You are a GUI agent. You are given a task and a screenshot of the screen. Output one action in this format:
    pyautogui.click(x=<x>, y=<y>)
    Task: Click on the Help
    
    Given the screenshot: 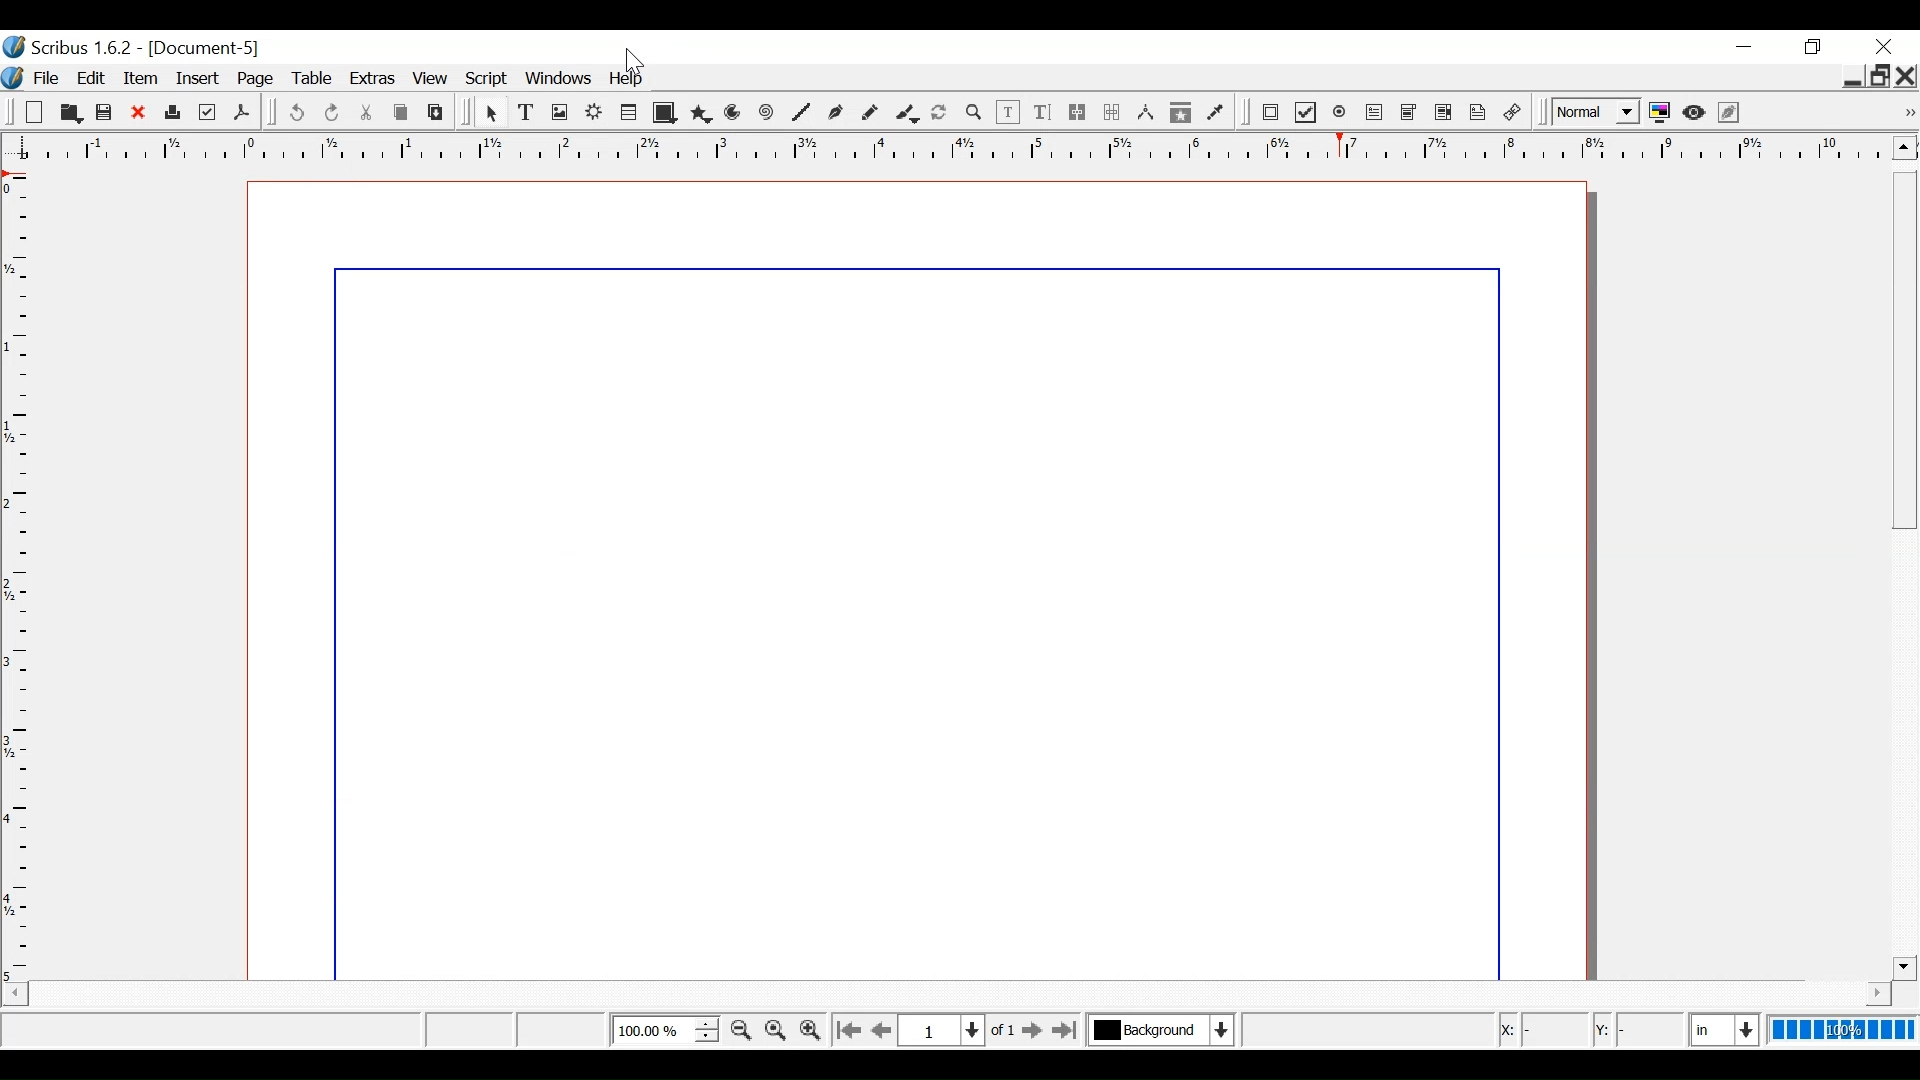 What is the action you would take?
    pyautogui.click(x=629, y=81)
    